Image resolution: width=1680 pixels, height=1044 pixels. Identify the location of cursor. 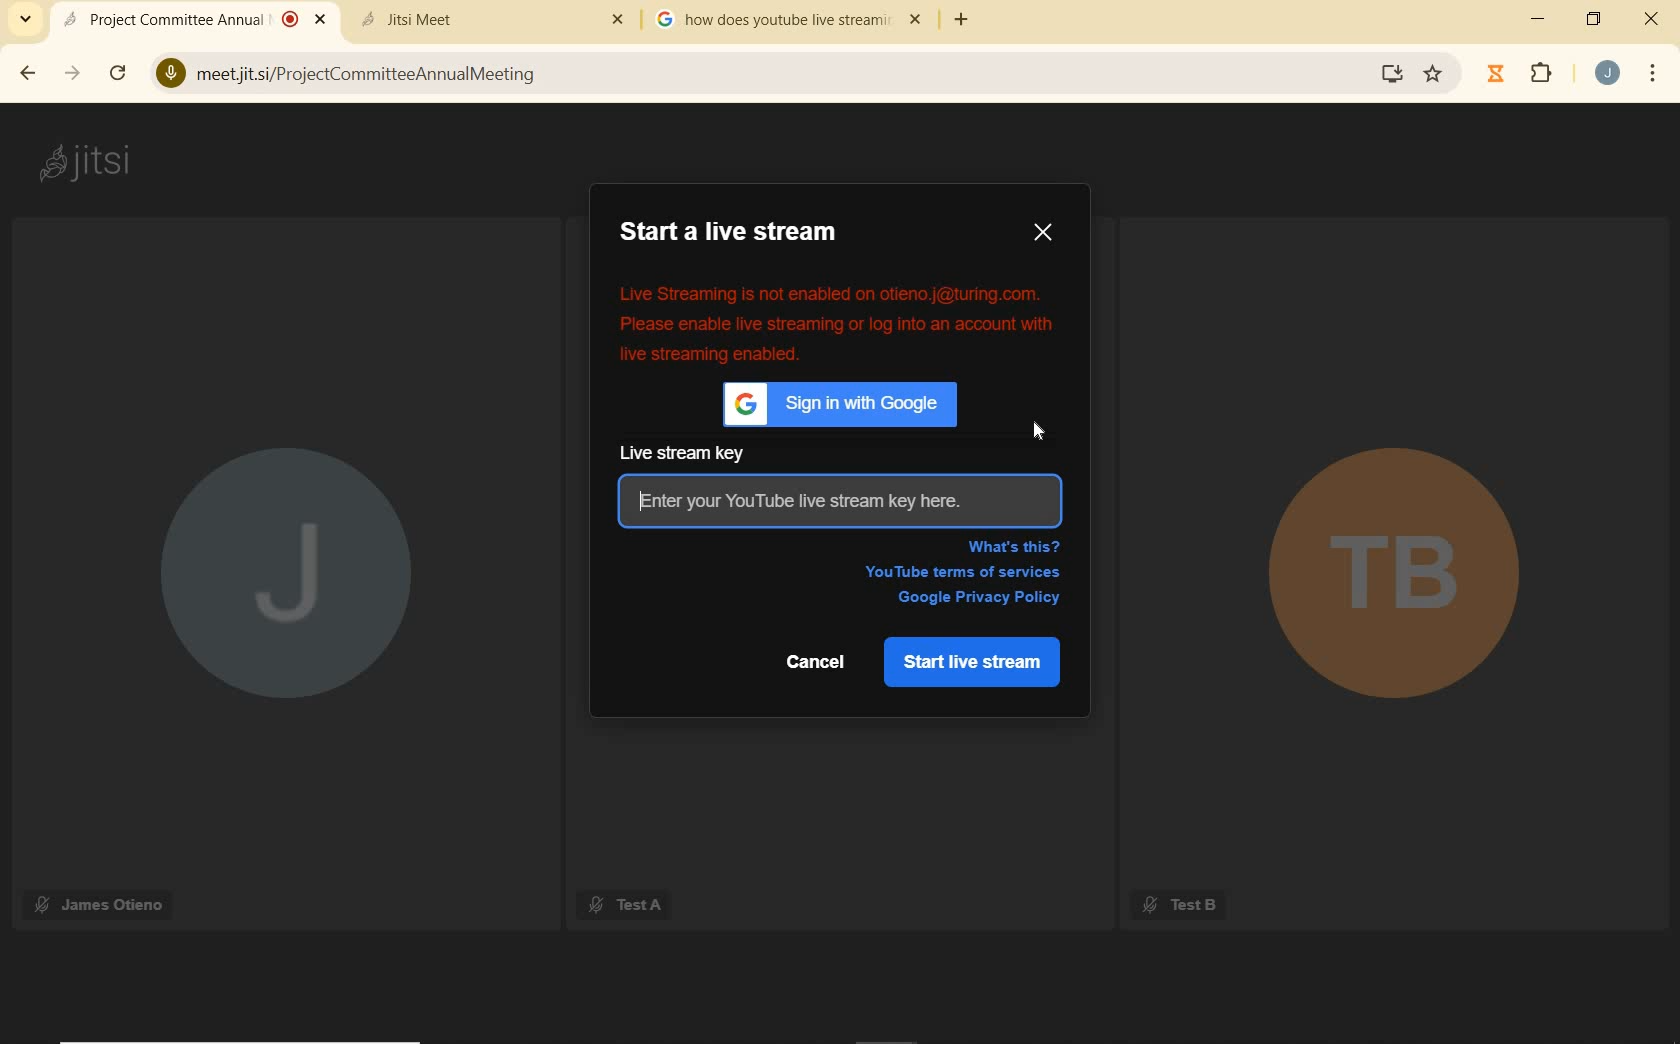
(1040, 433).